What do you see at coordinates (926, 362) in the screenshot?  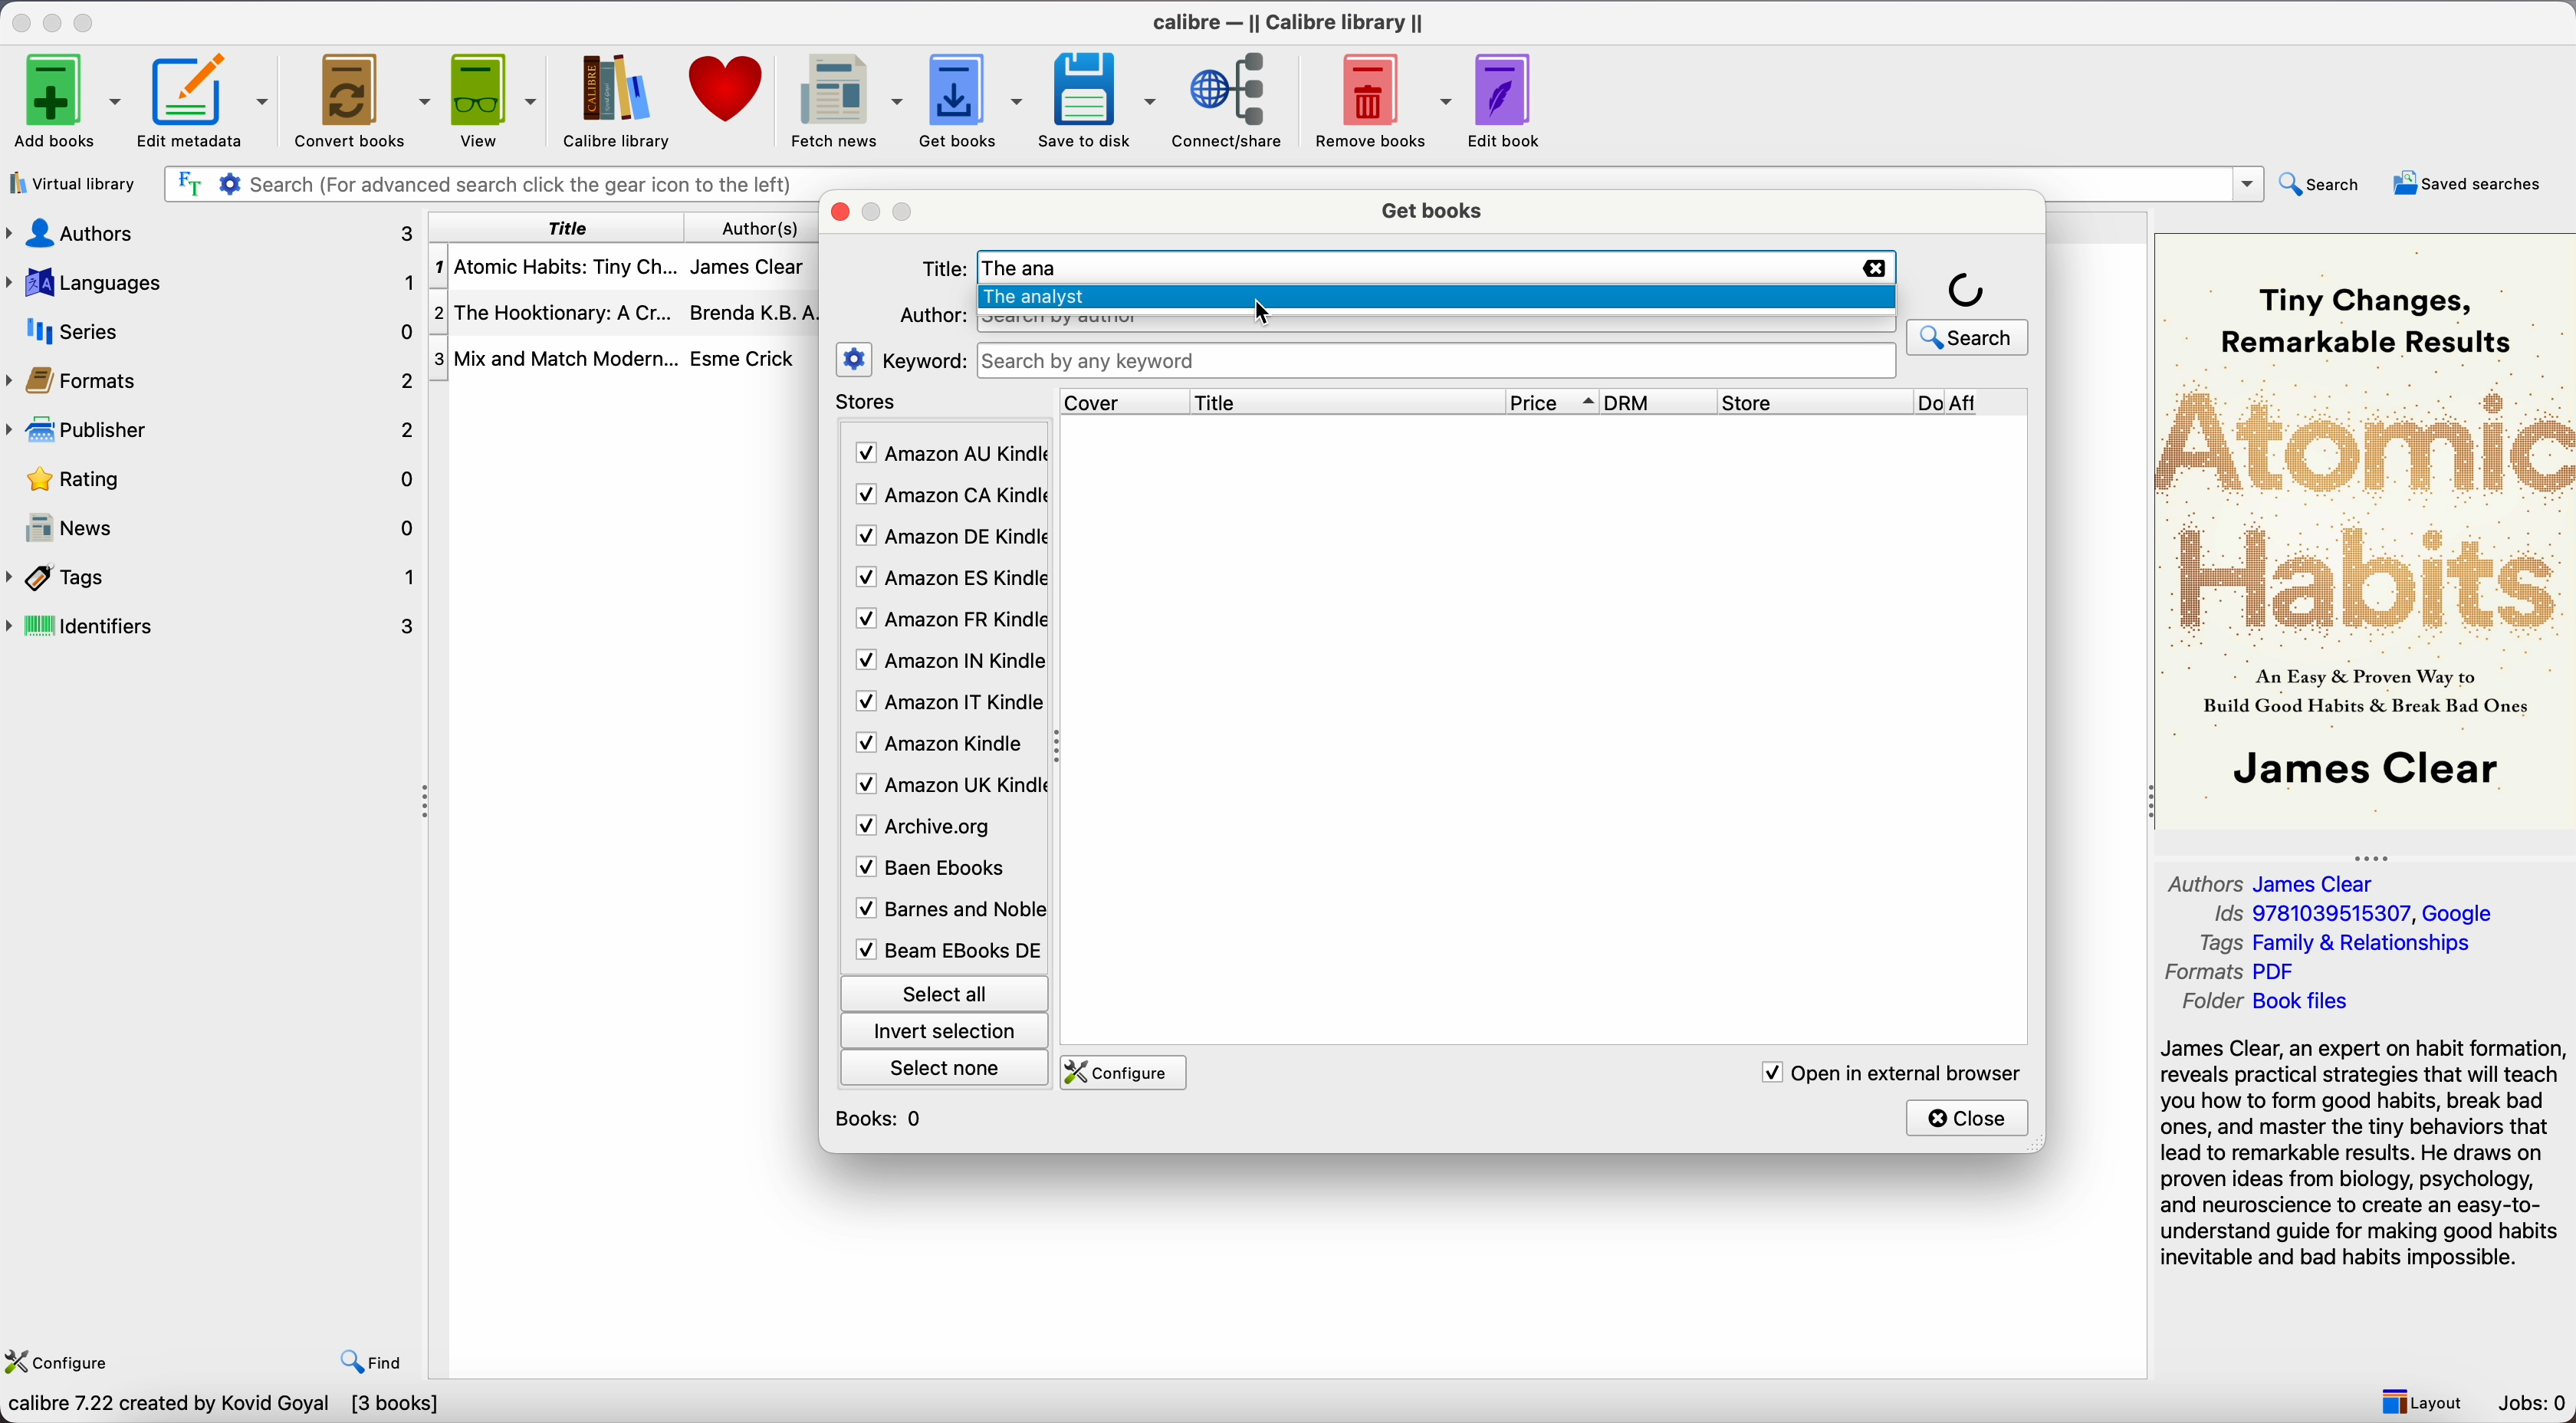 I see `keyword` at bounding box center [926, 362].